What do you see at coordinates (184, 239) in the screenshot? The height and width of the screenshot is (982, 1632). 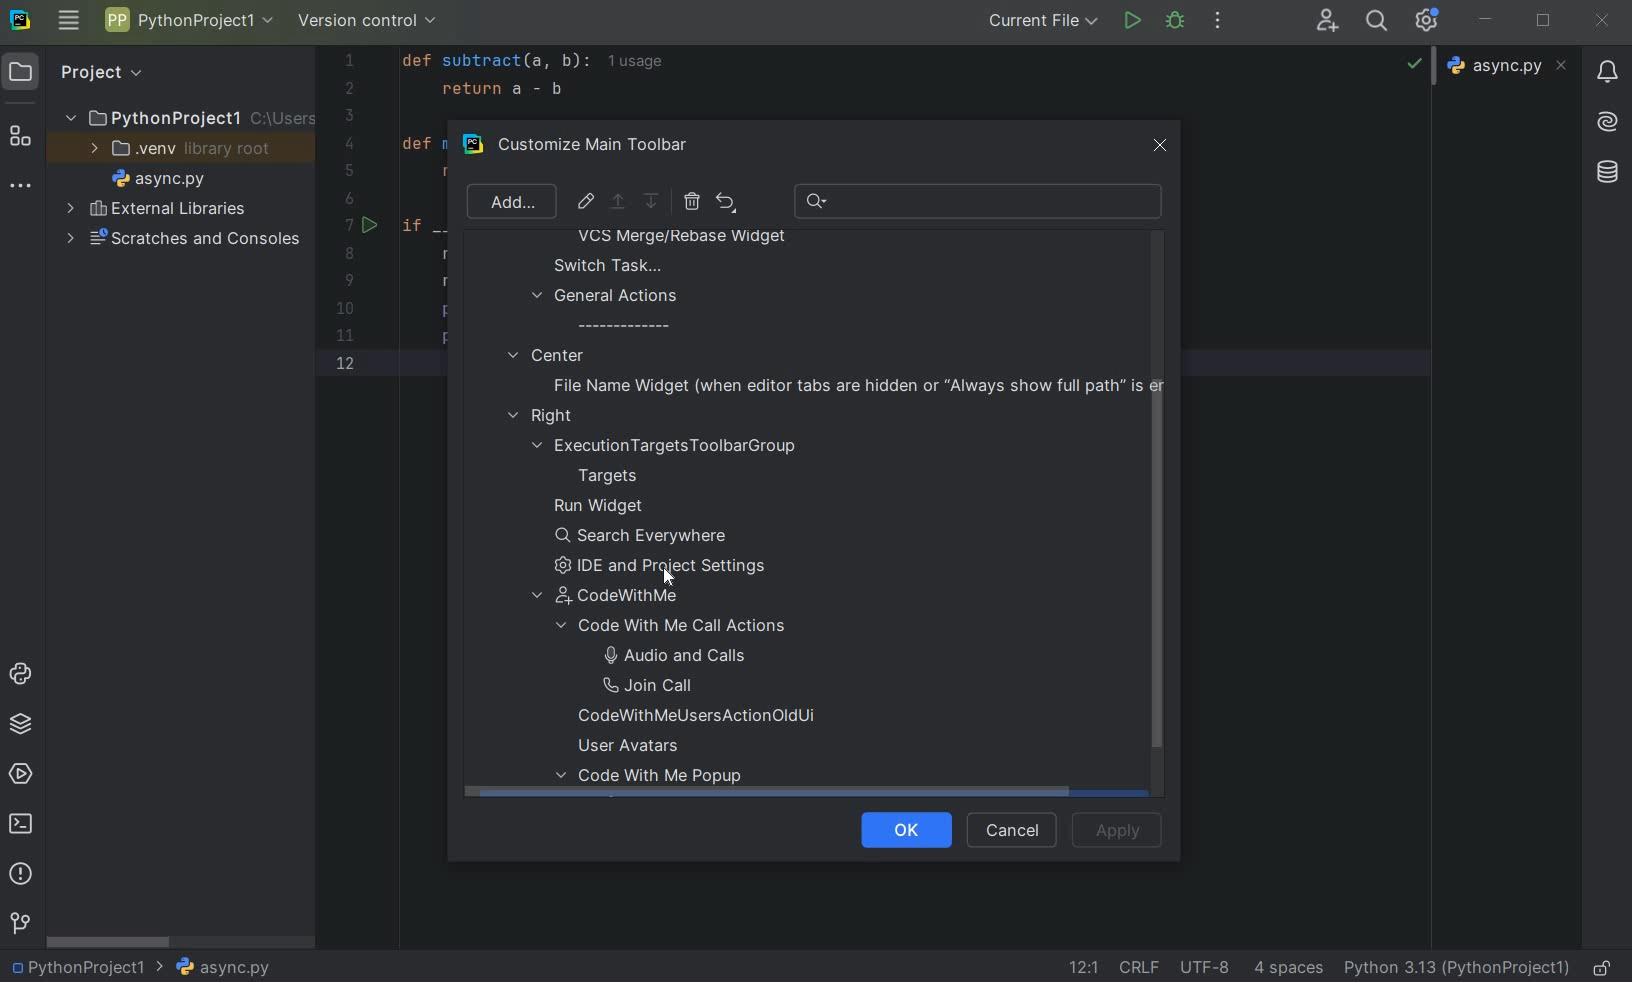 I see `SCRATCHES AND CONSOLES` at bounding box center [184, 239].